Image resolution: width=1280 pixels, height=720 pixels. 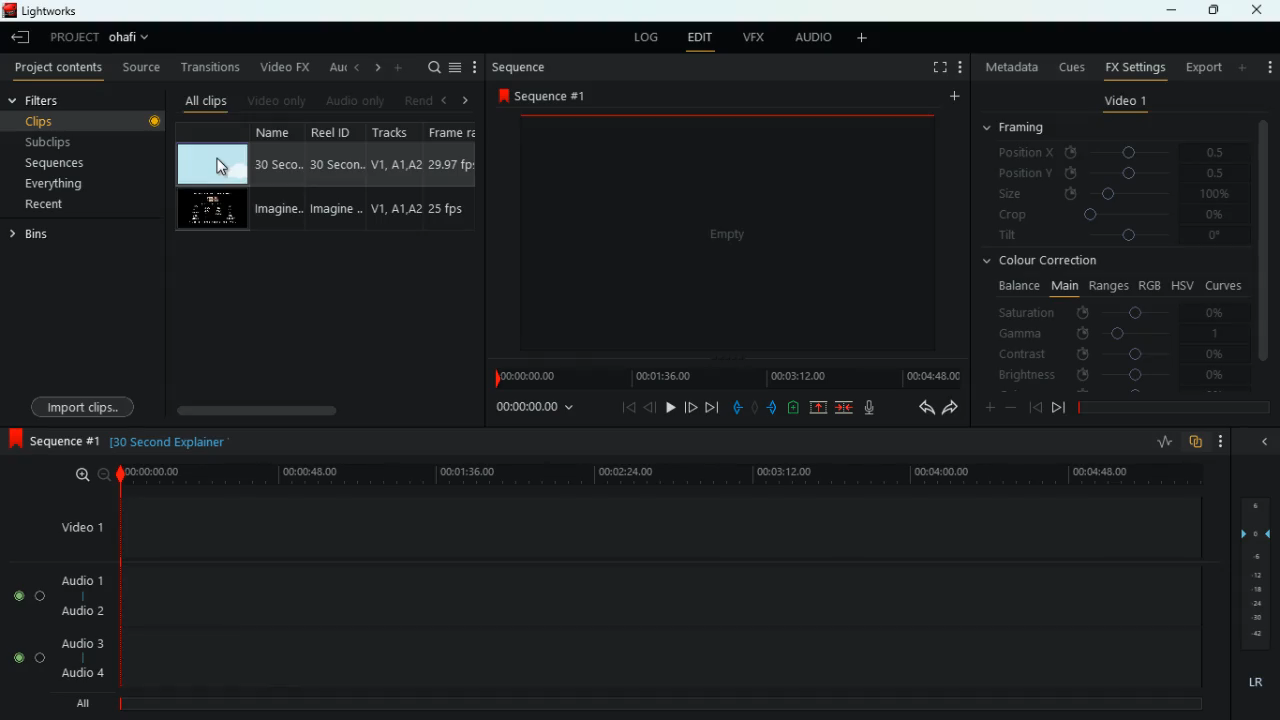 What do you see at coordinates (337, 68) in the screenshot?
I see `au` at bounding box center [337, 68].